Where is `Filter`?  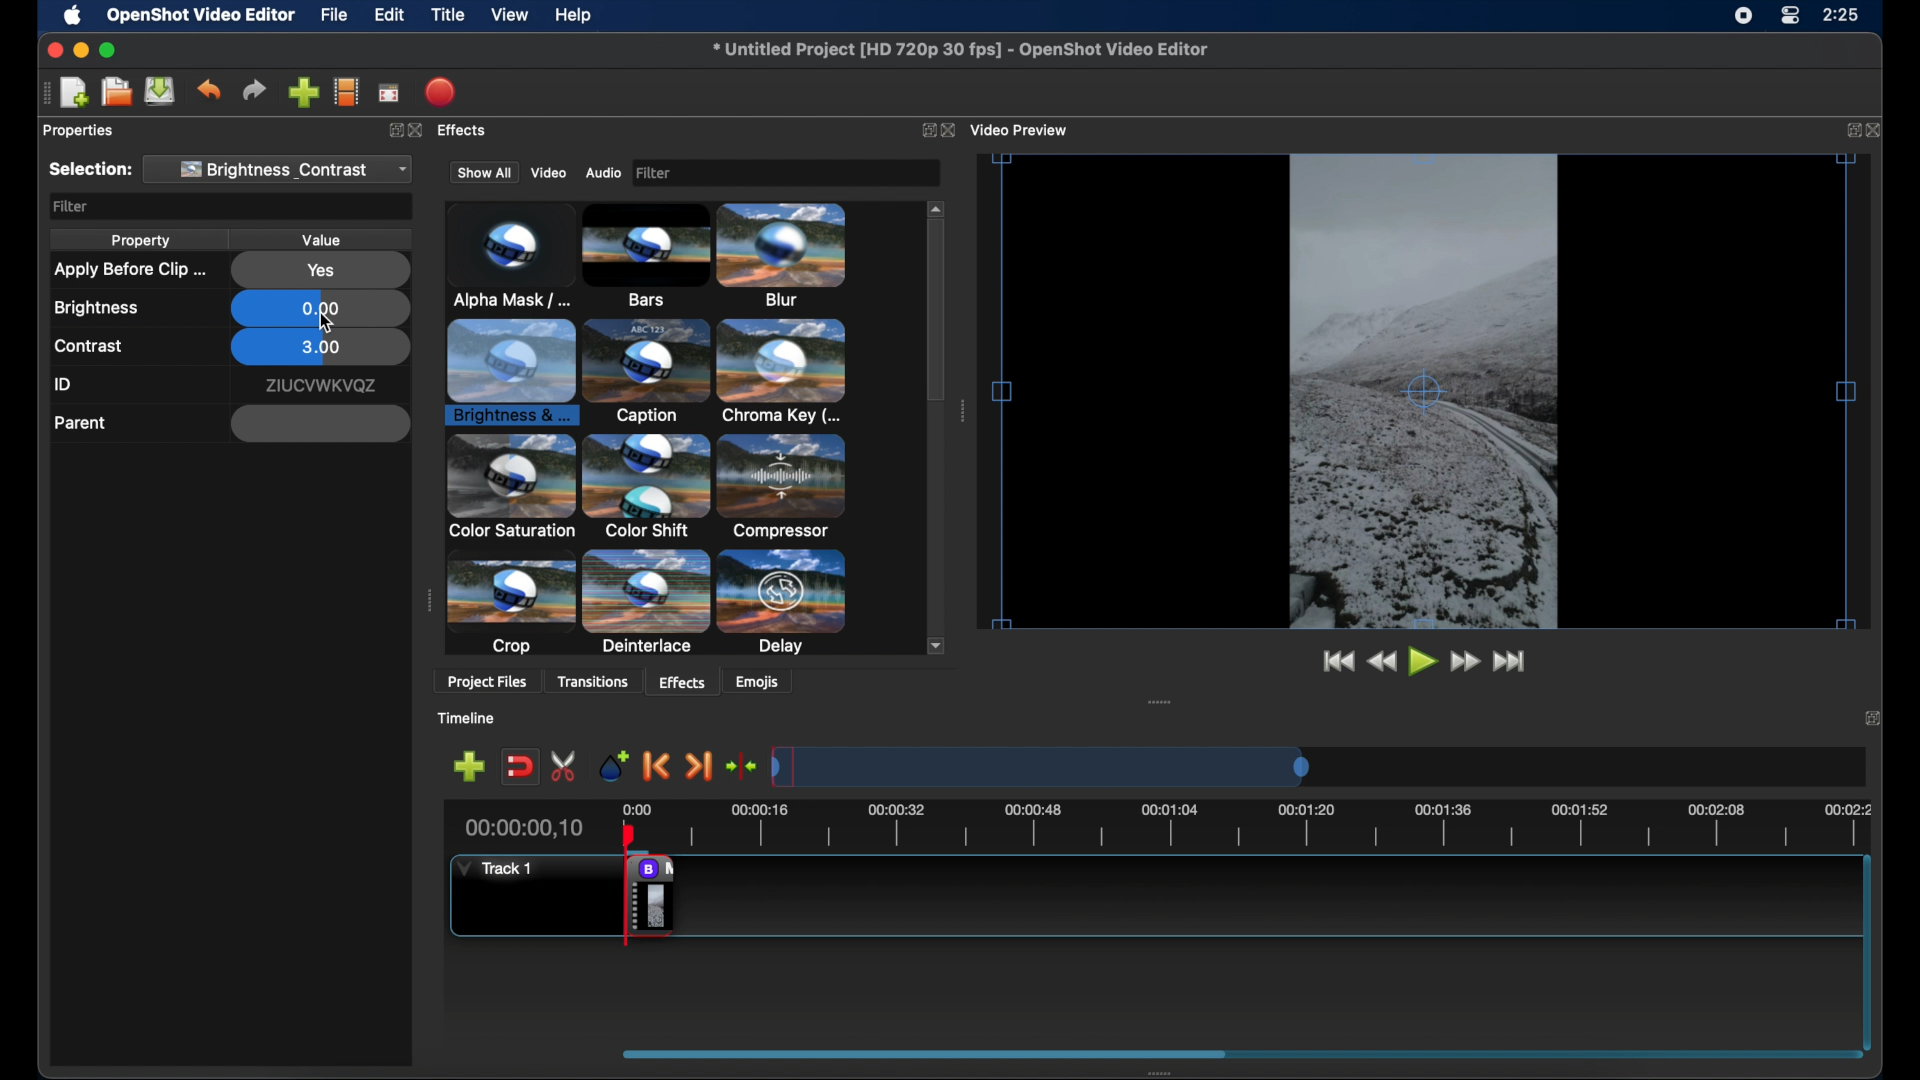
Filter is located at coordinates (781, 171).